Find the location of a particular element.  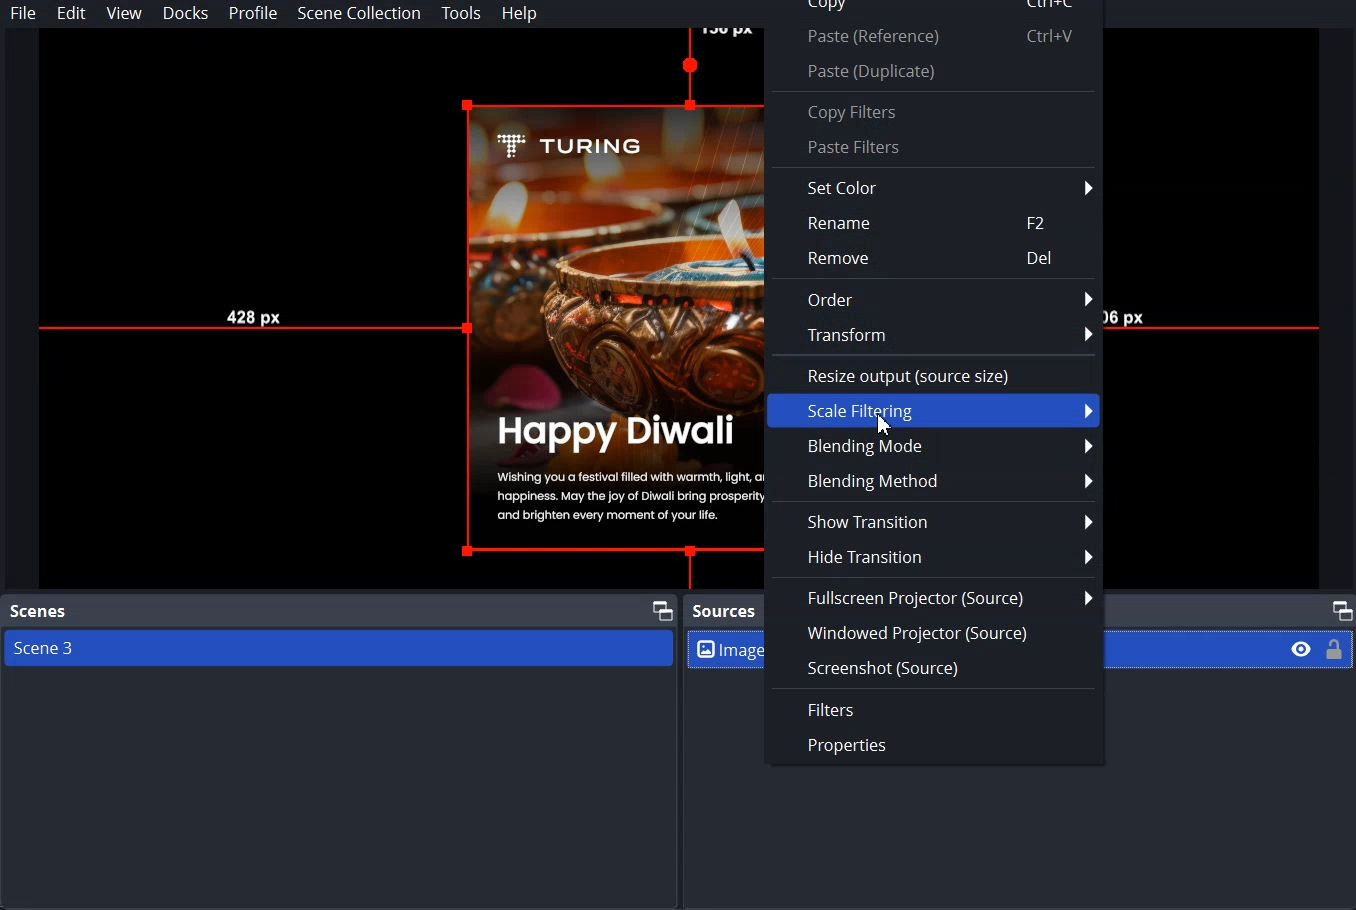

Cursor is located at coordinates (885, 427).